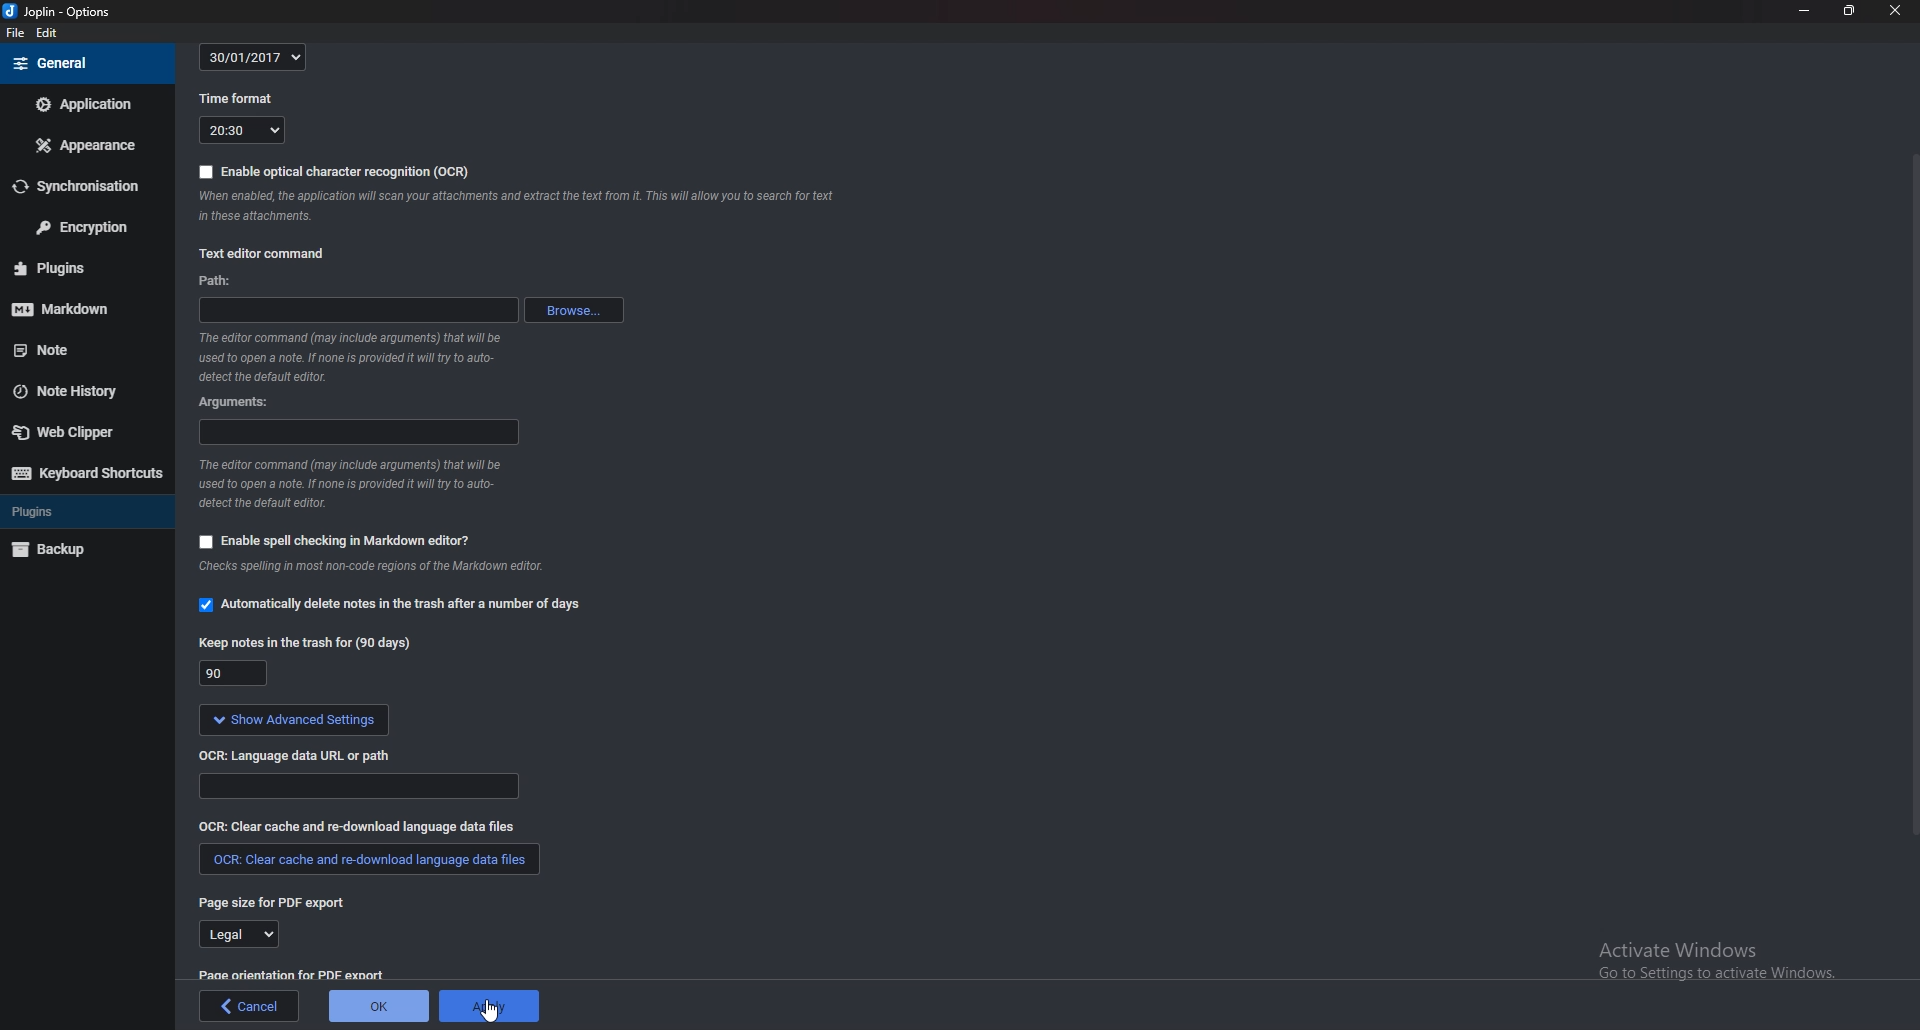  What do you see at coordinates (81, 267) in the screenshot?
I see `Plugins` at bounding box center [81, 267].